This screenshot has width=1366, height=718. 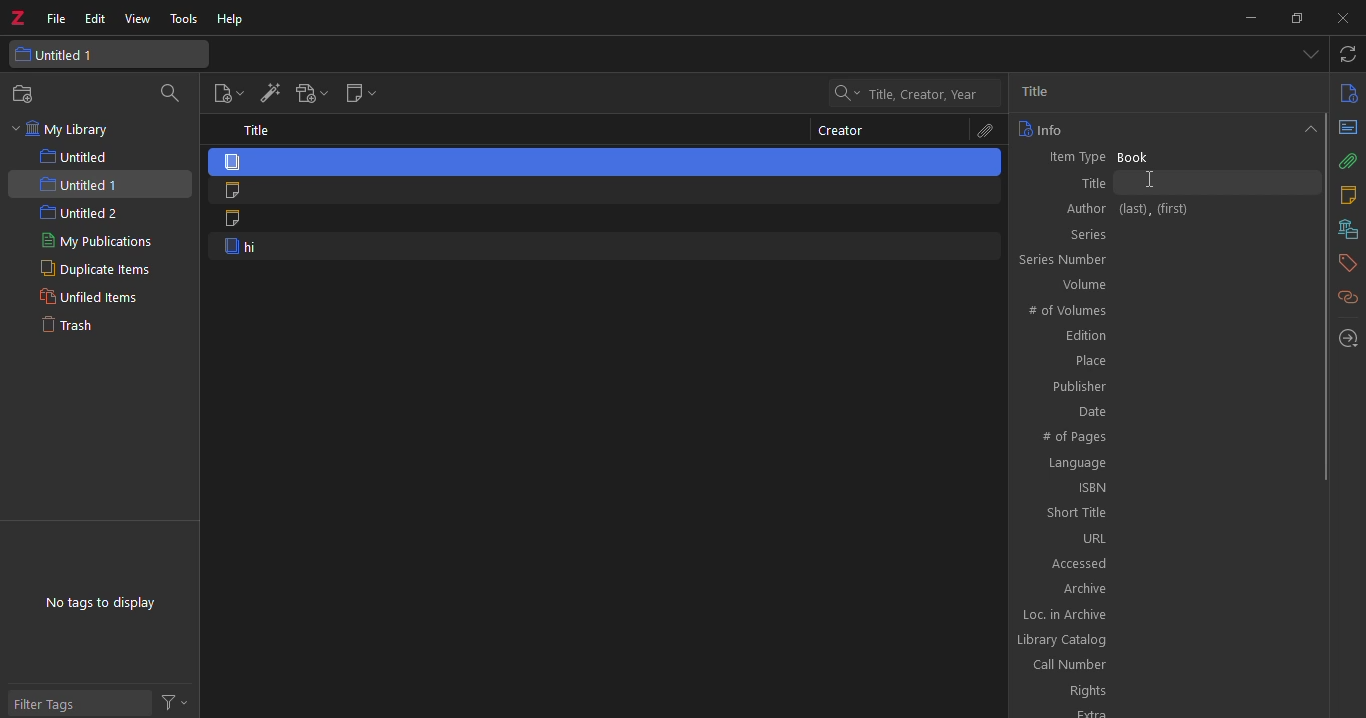 I want to click on call number, so click(x=1162, y=665).